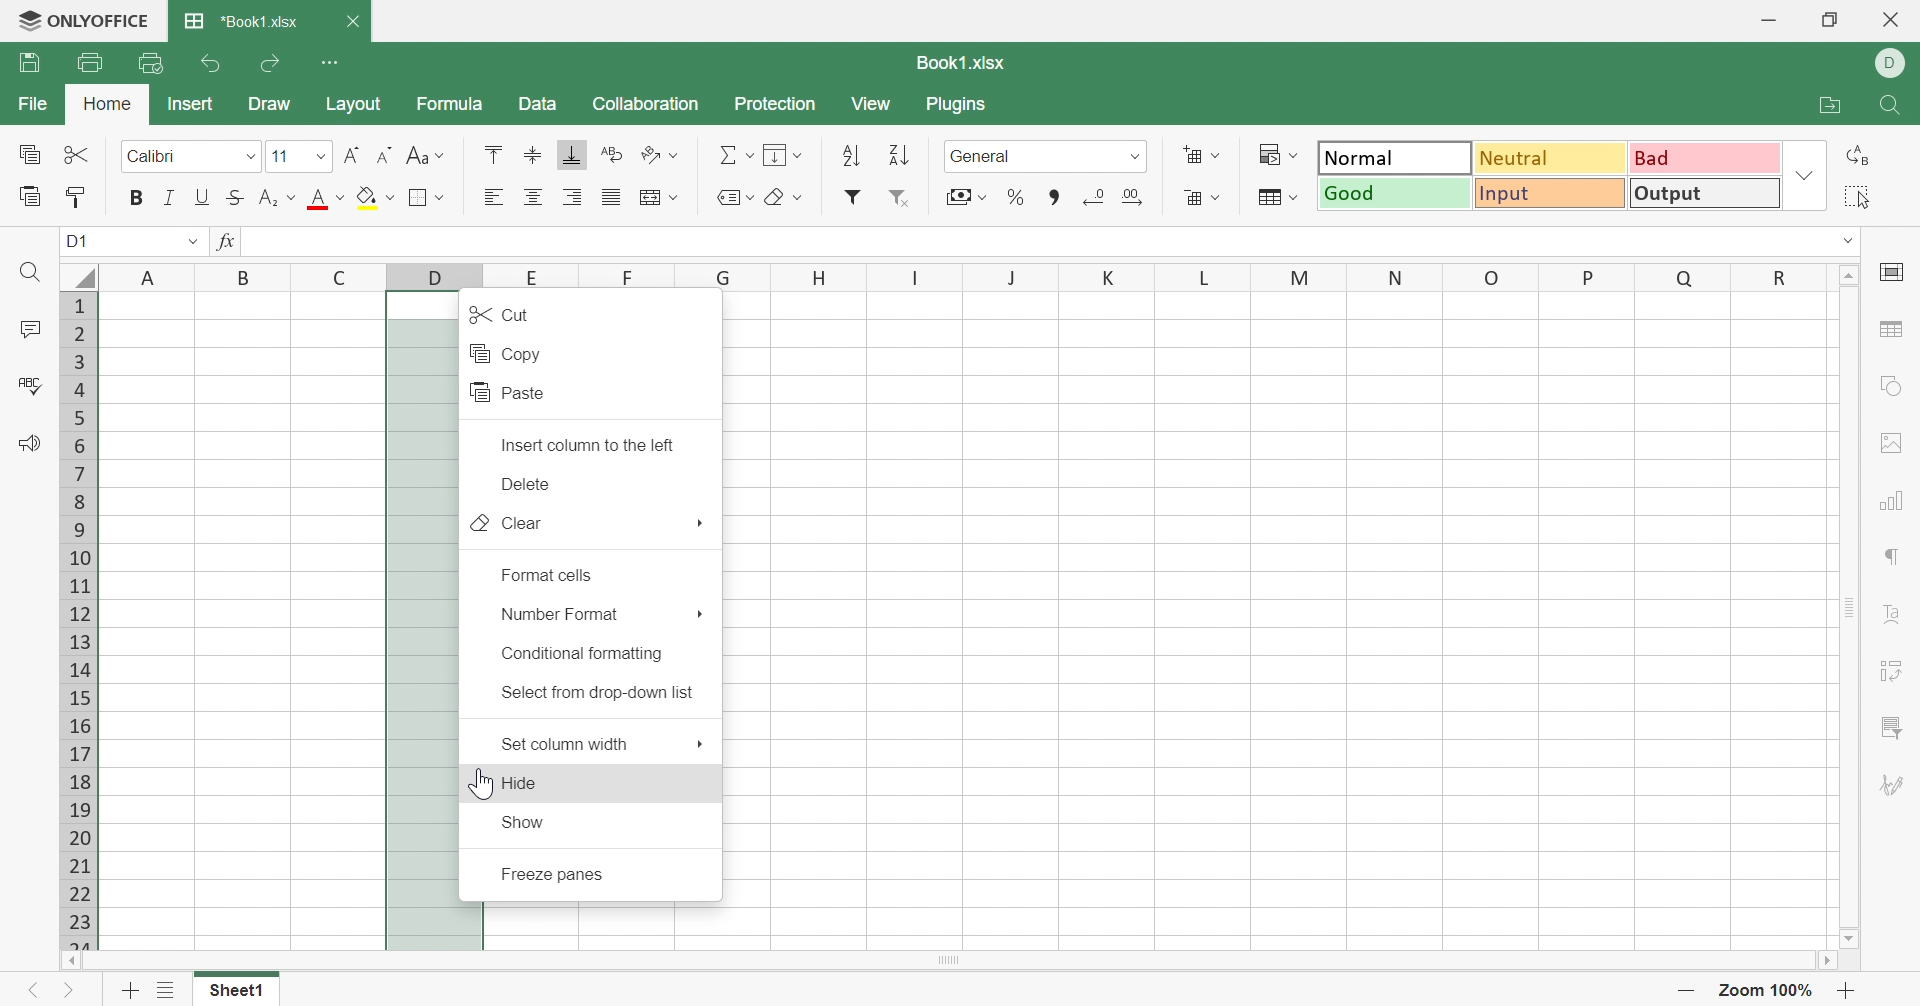 The image size is (1920, 1006). Describe the element at coordinates (493, 154) in the screenshot. I see `Align Top` at that location.